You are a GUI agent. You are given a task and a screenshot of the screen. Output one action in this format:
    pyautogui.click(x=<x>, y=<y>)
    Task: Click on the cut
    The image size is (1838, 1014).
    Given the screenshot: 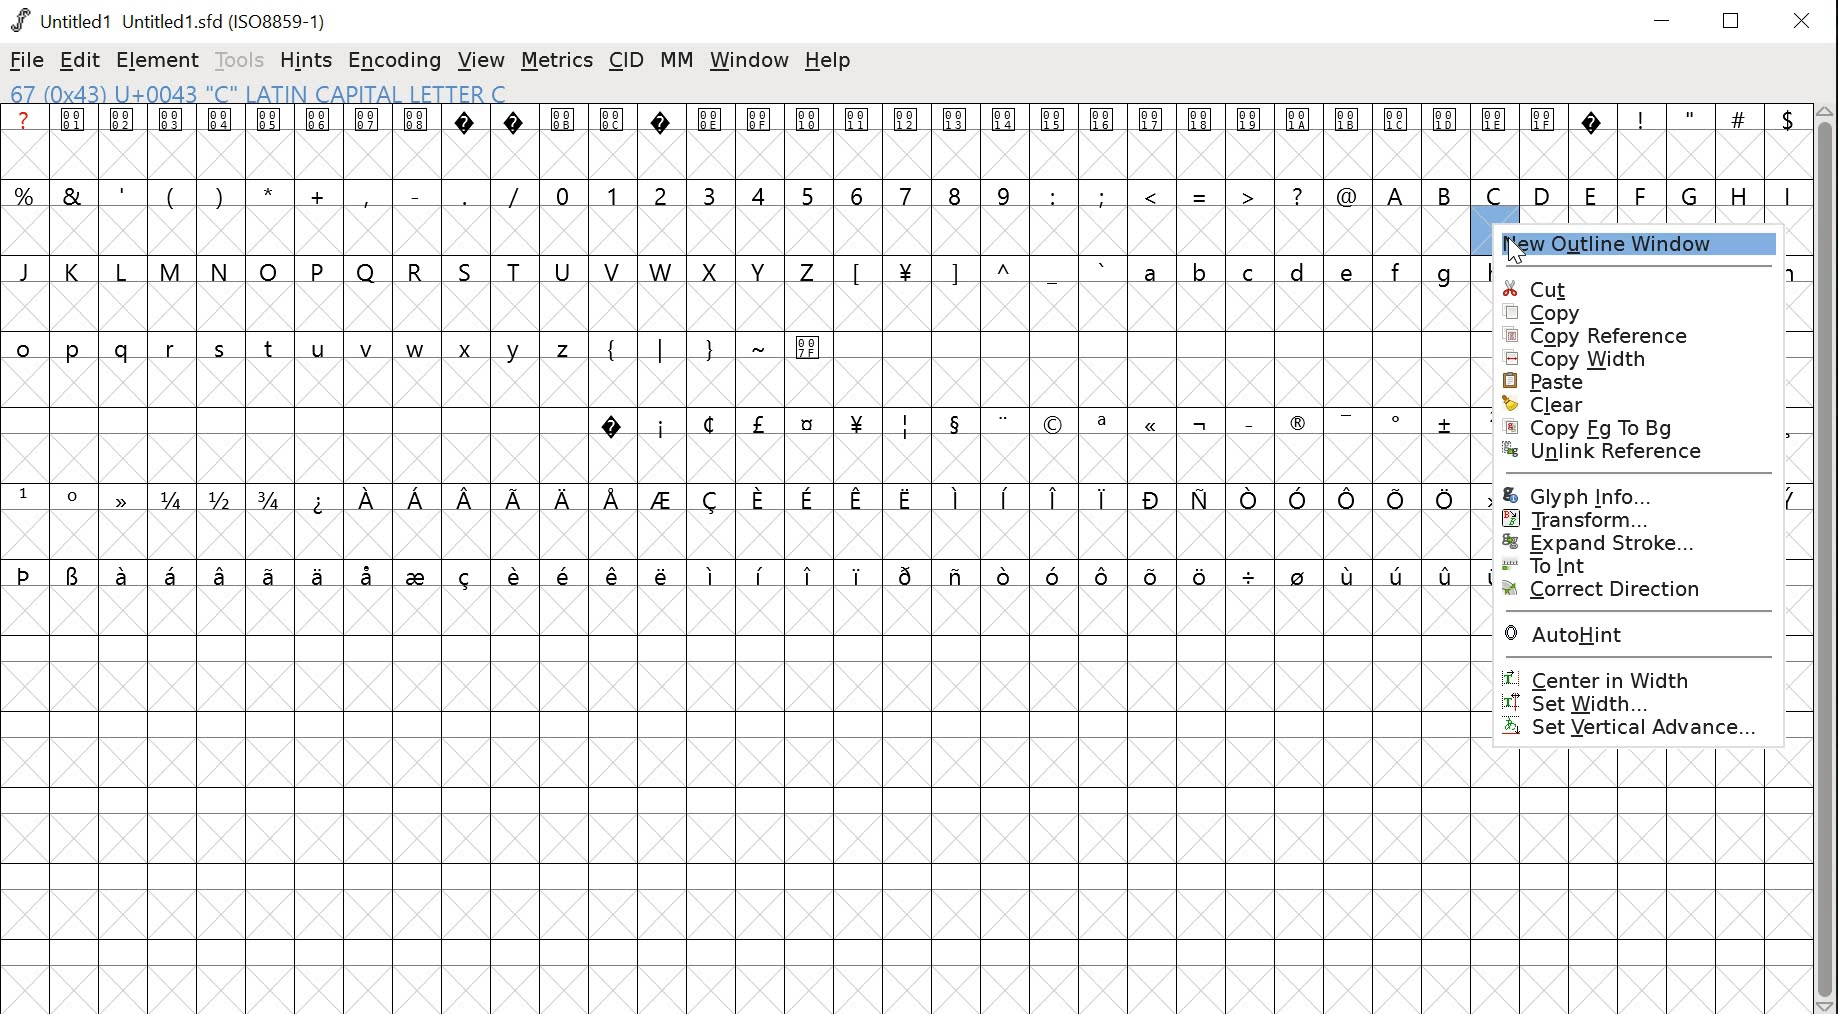 What is the action you would take?
    pyautogui.click(x=1650, y=290)
    